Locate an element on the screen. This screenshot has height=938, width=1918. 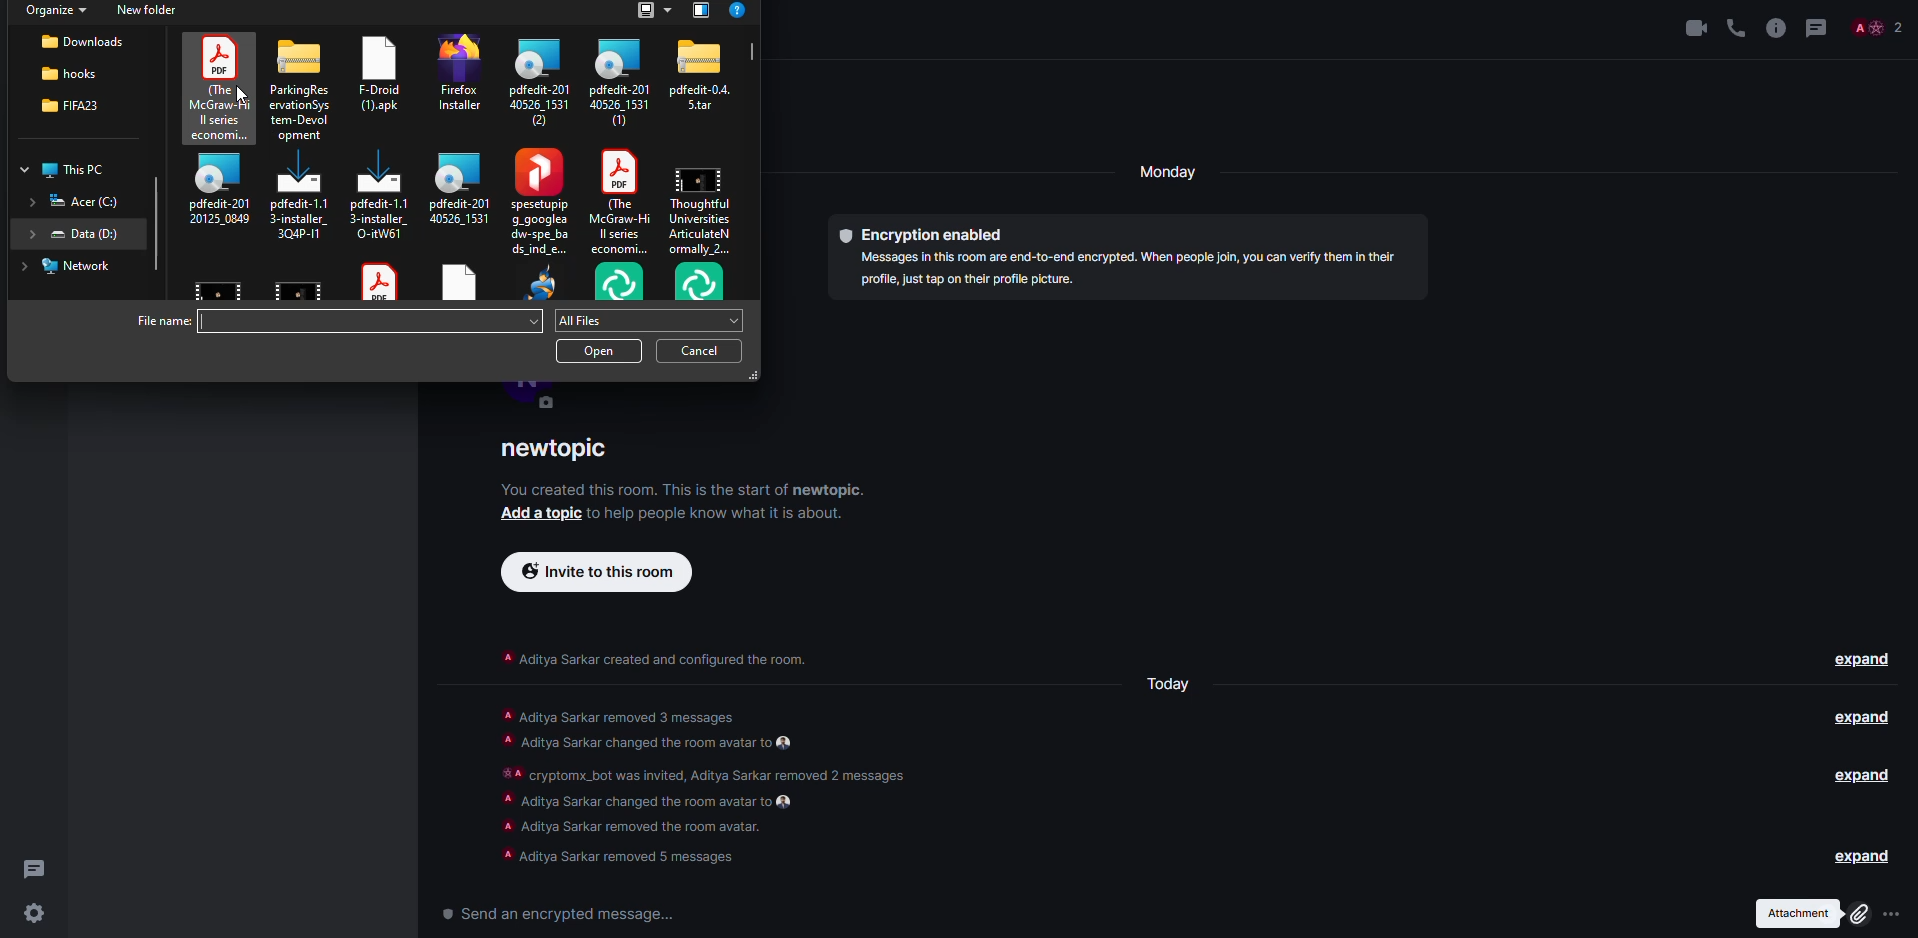
cursor is located at coordinates (244, 100).